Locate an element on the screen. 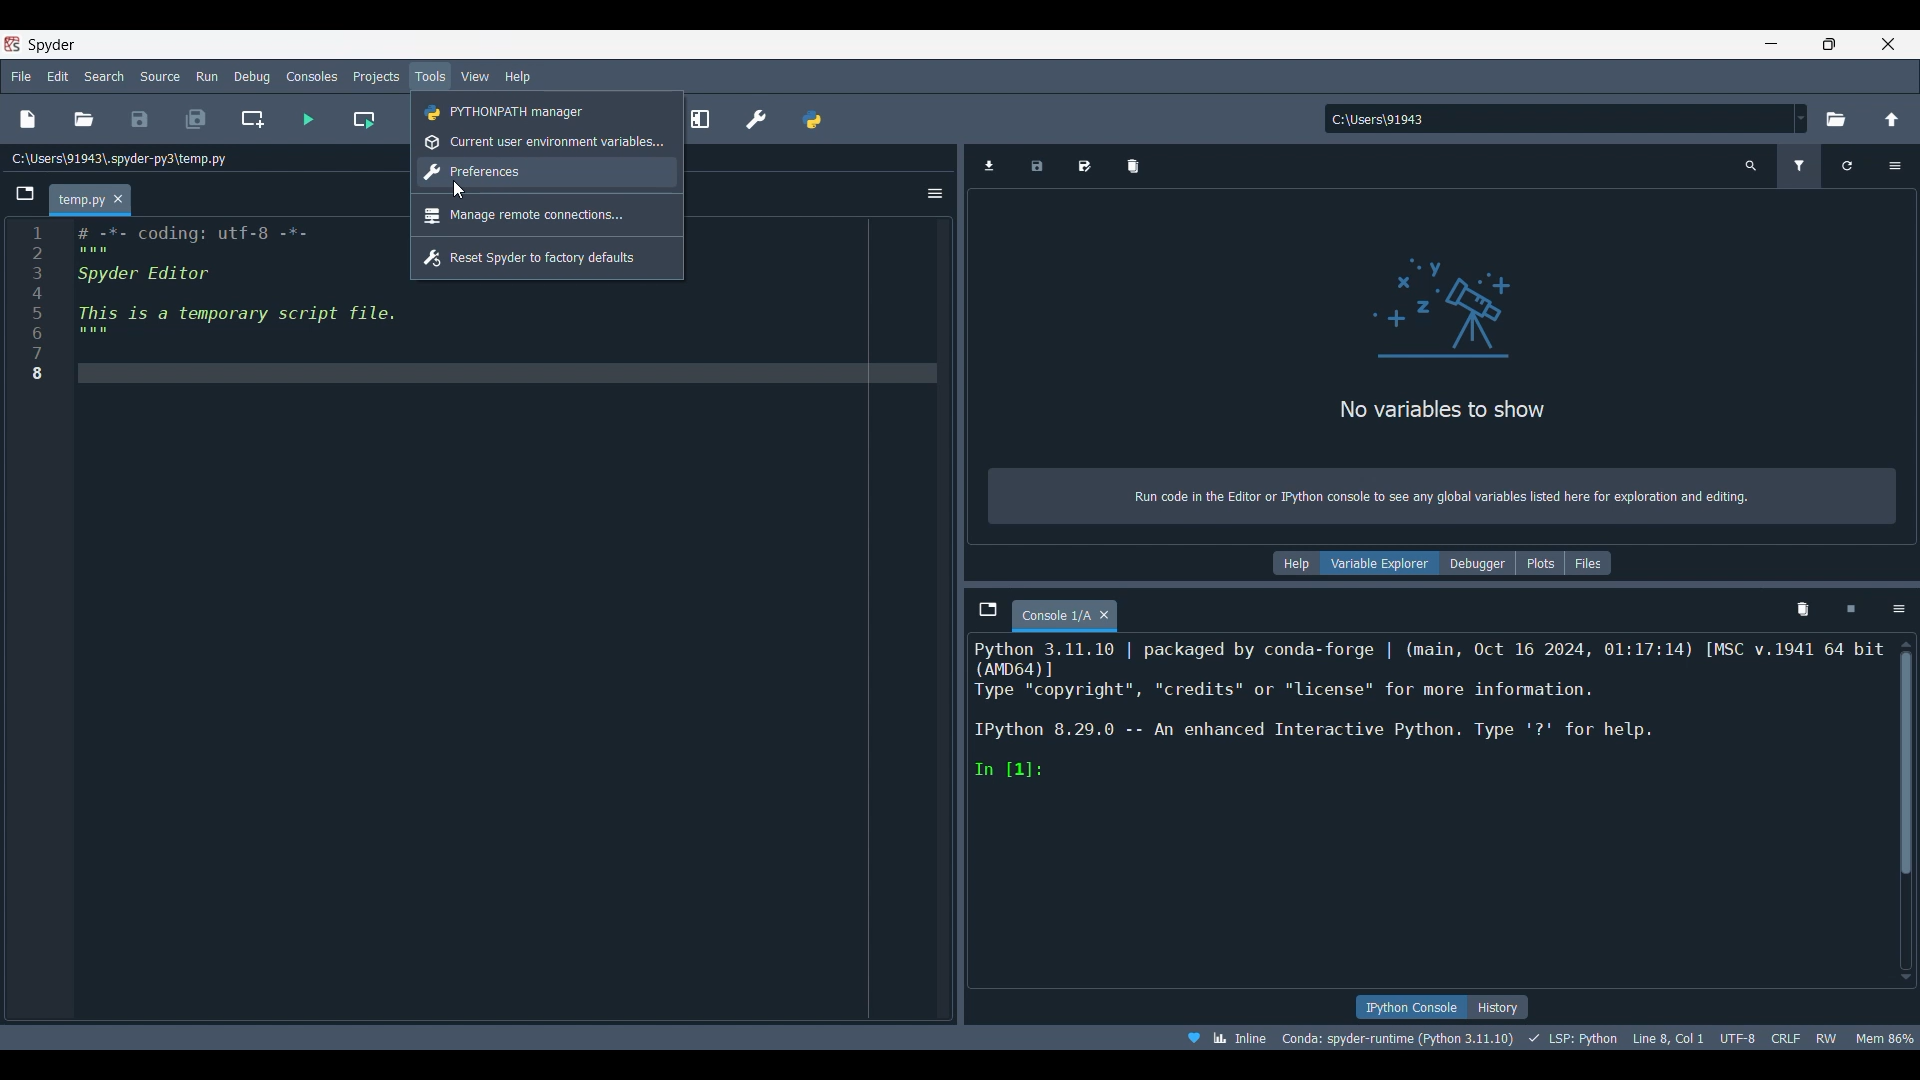  Filter variables, current selection is located at coordinates (1801, 166).